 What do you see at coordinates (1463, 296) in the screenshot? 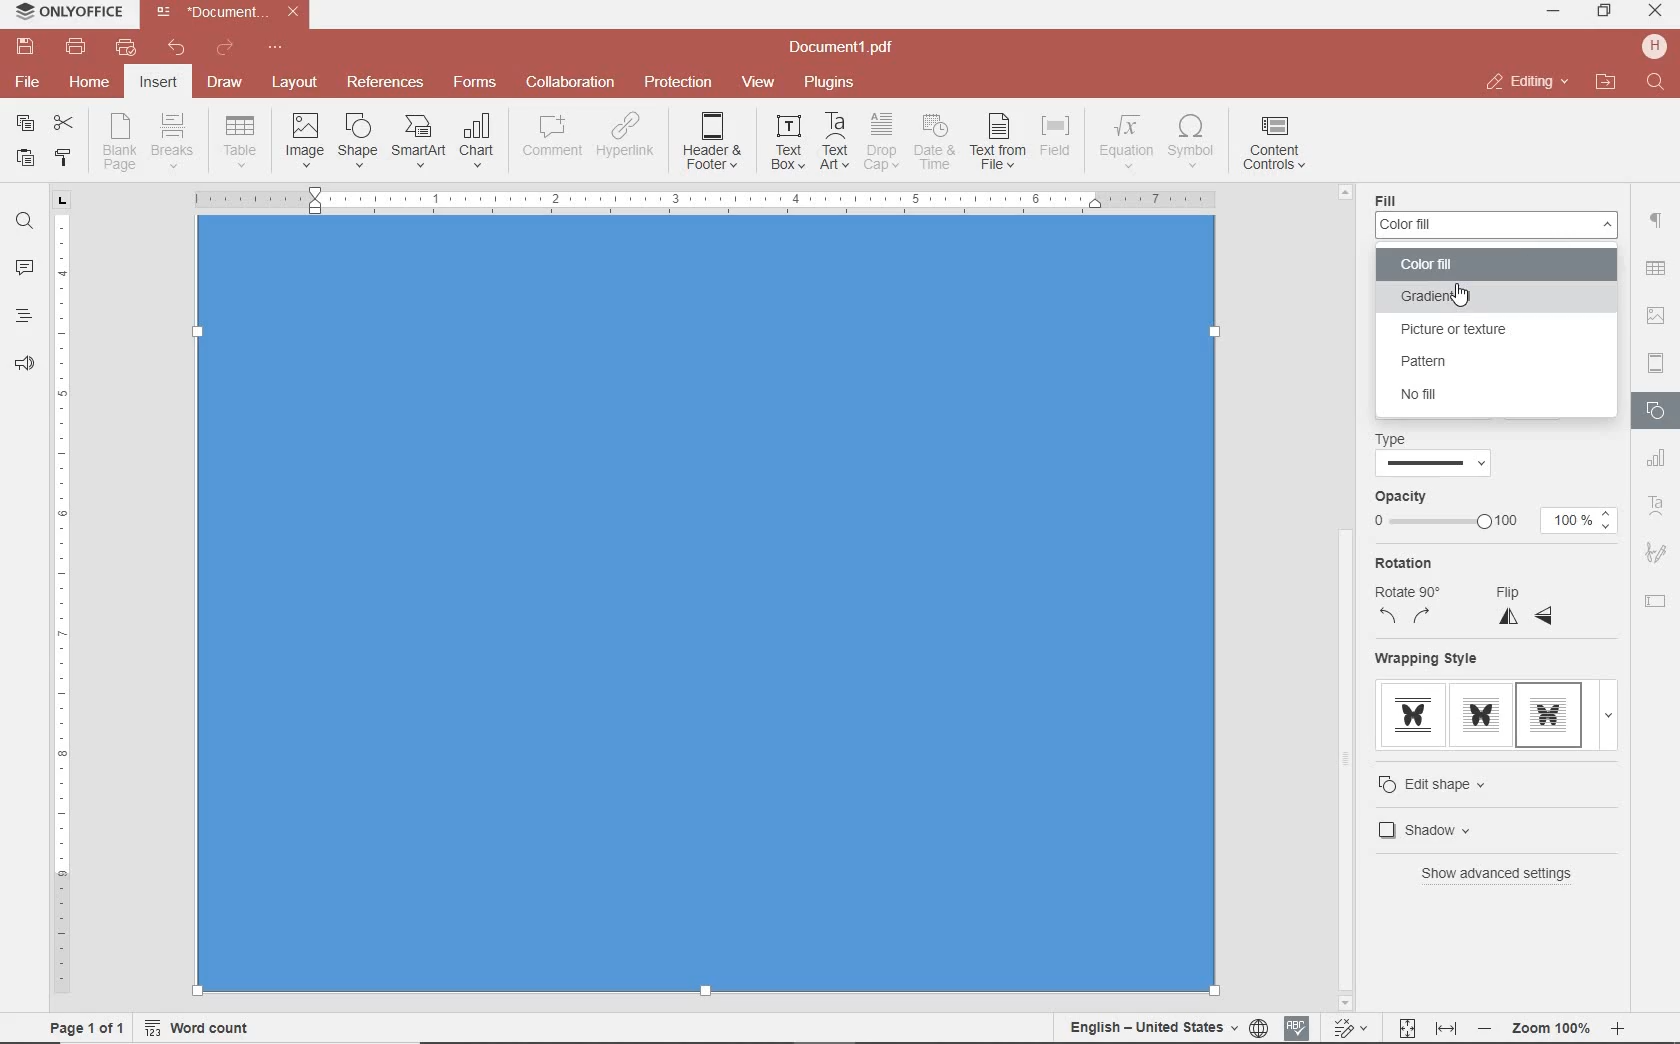
I see `` at bounding box center [1463, 296].